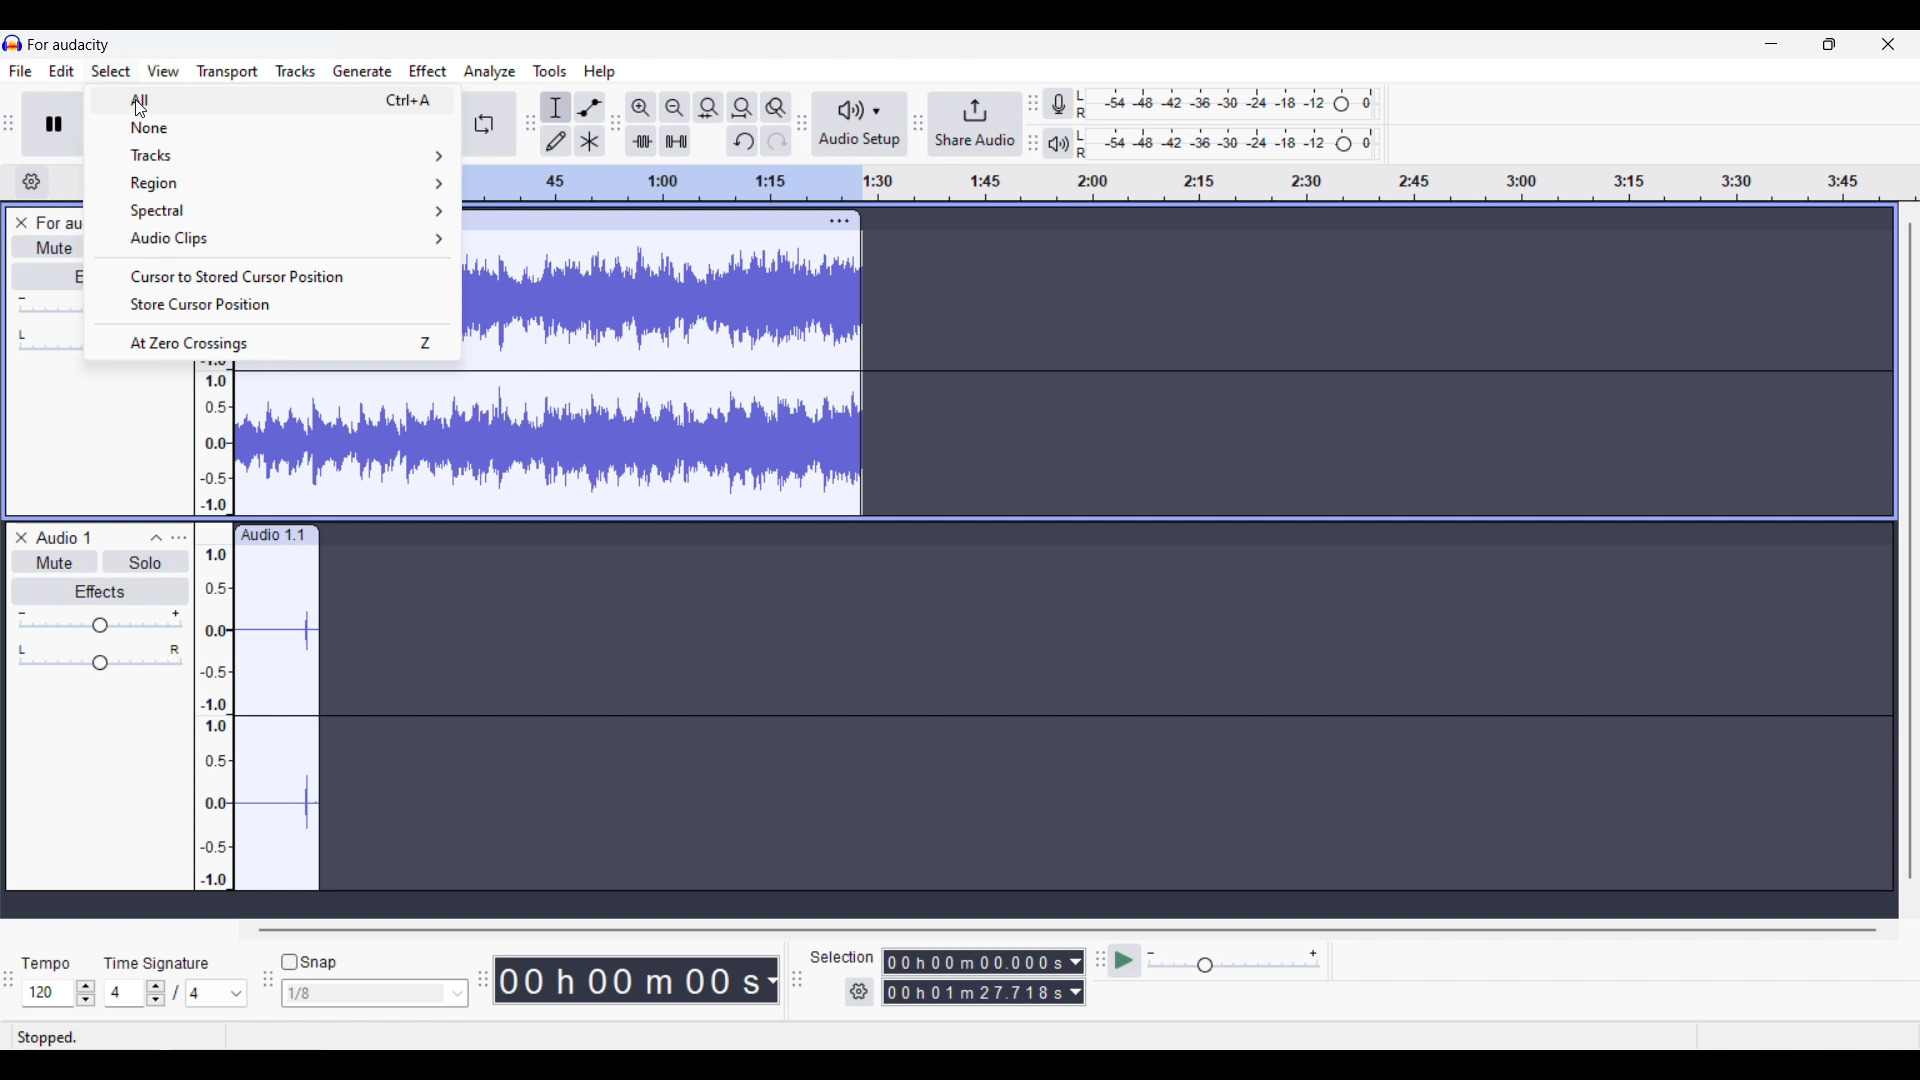 The height and width of the screenshot is (1080, 1920). Describe the element at coordinates (274, 155) in the screenshot. I see `Track options` at that location.